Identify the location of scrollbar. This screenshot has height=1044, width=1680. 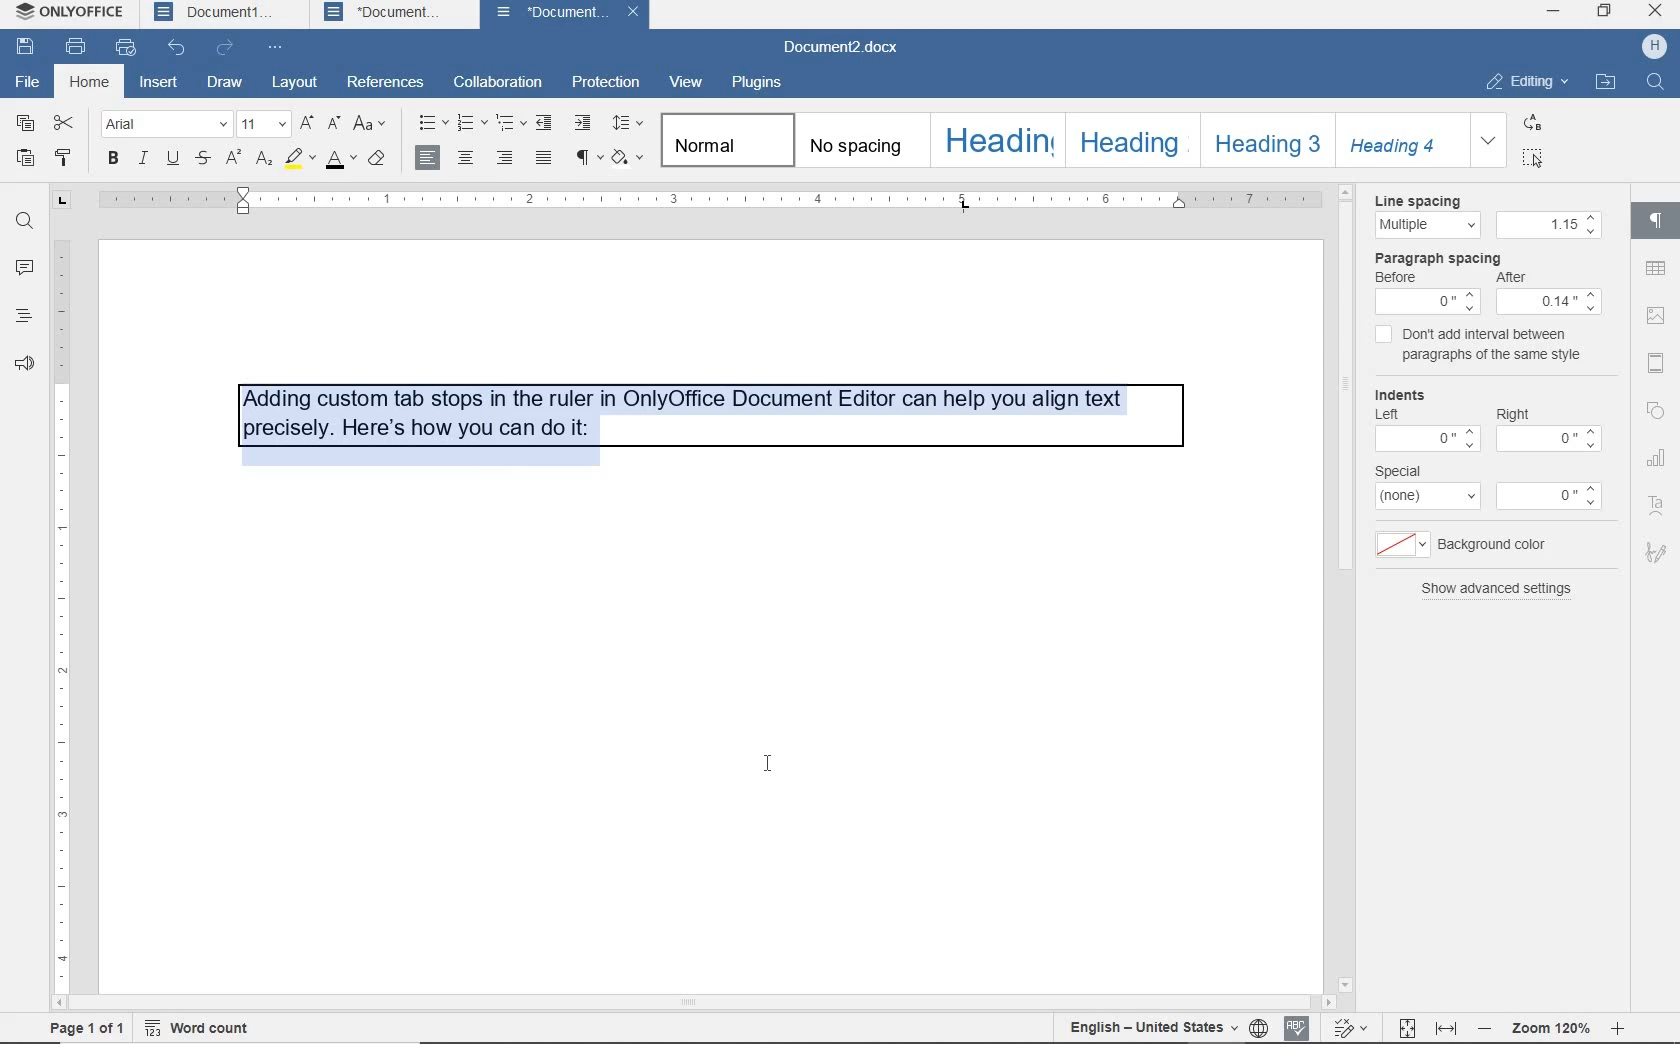
(1621, 597).